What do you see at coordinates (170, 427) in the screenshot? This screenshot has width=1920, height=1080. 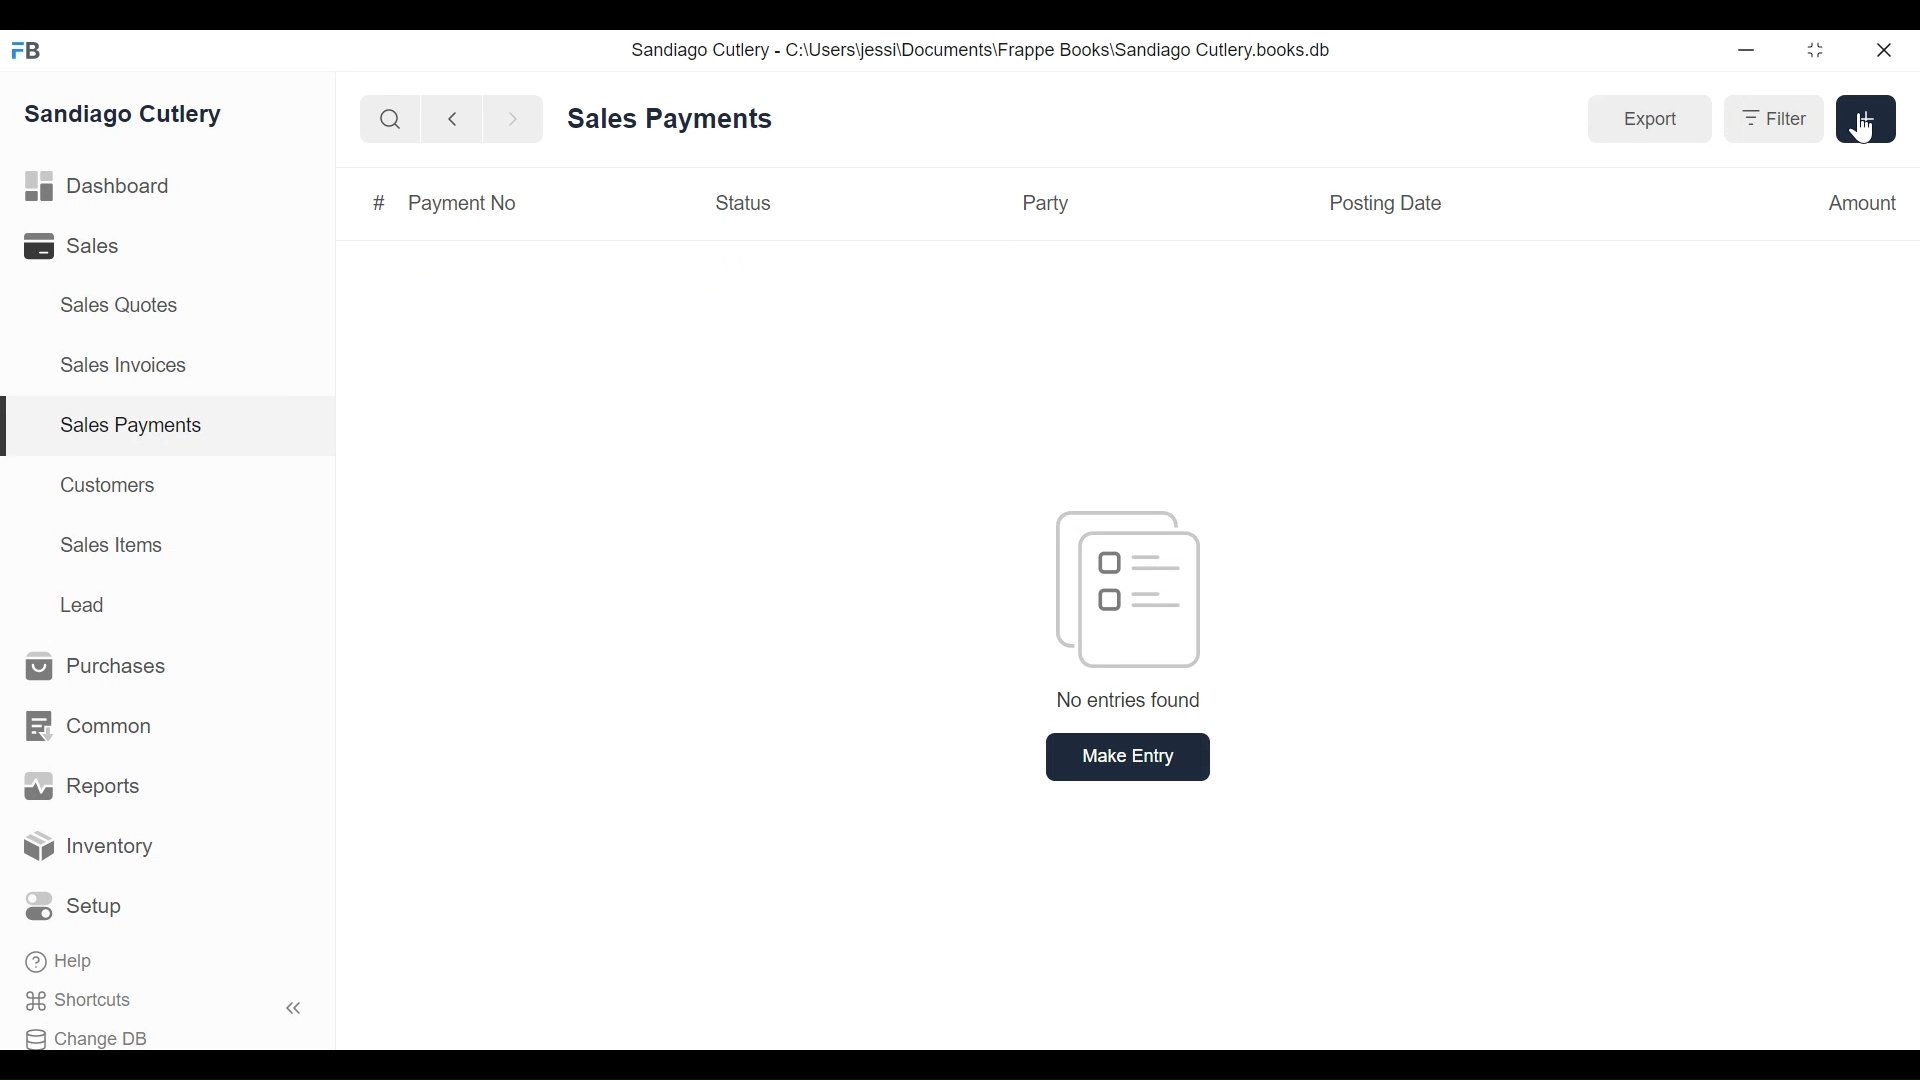 I see `| Sales Payments` at bounding box center [170, 427].